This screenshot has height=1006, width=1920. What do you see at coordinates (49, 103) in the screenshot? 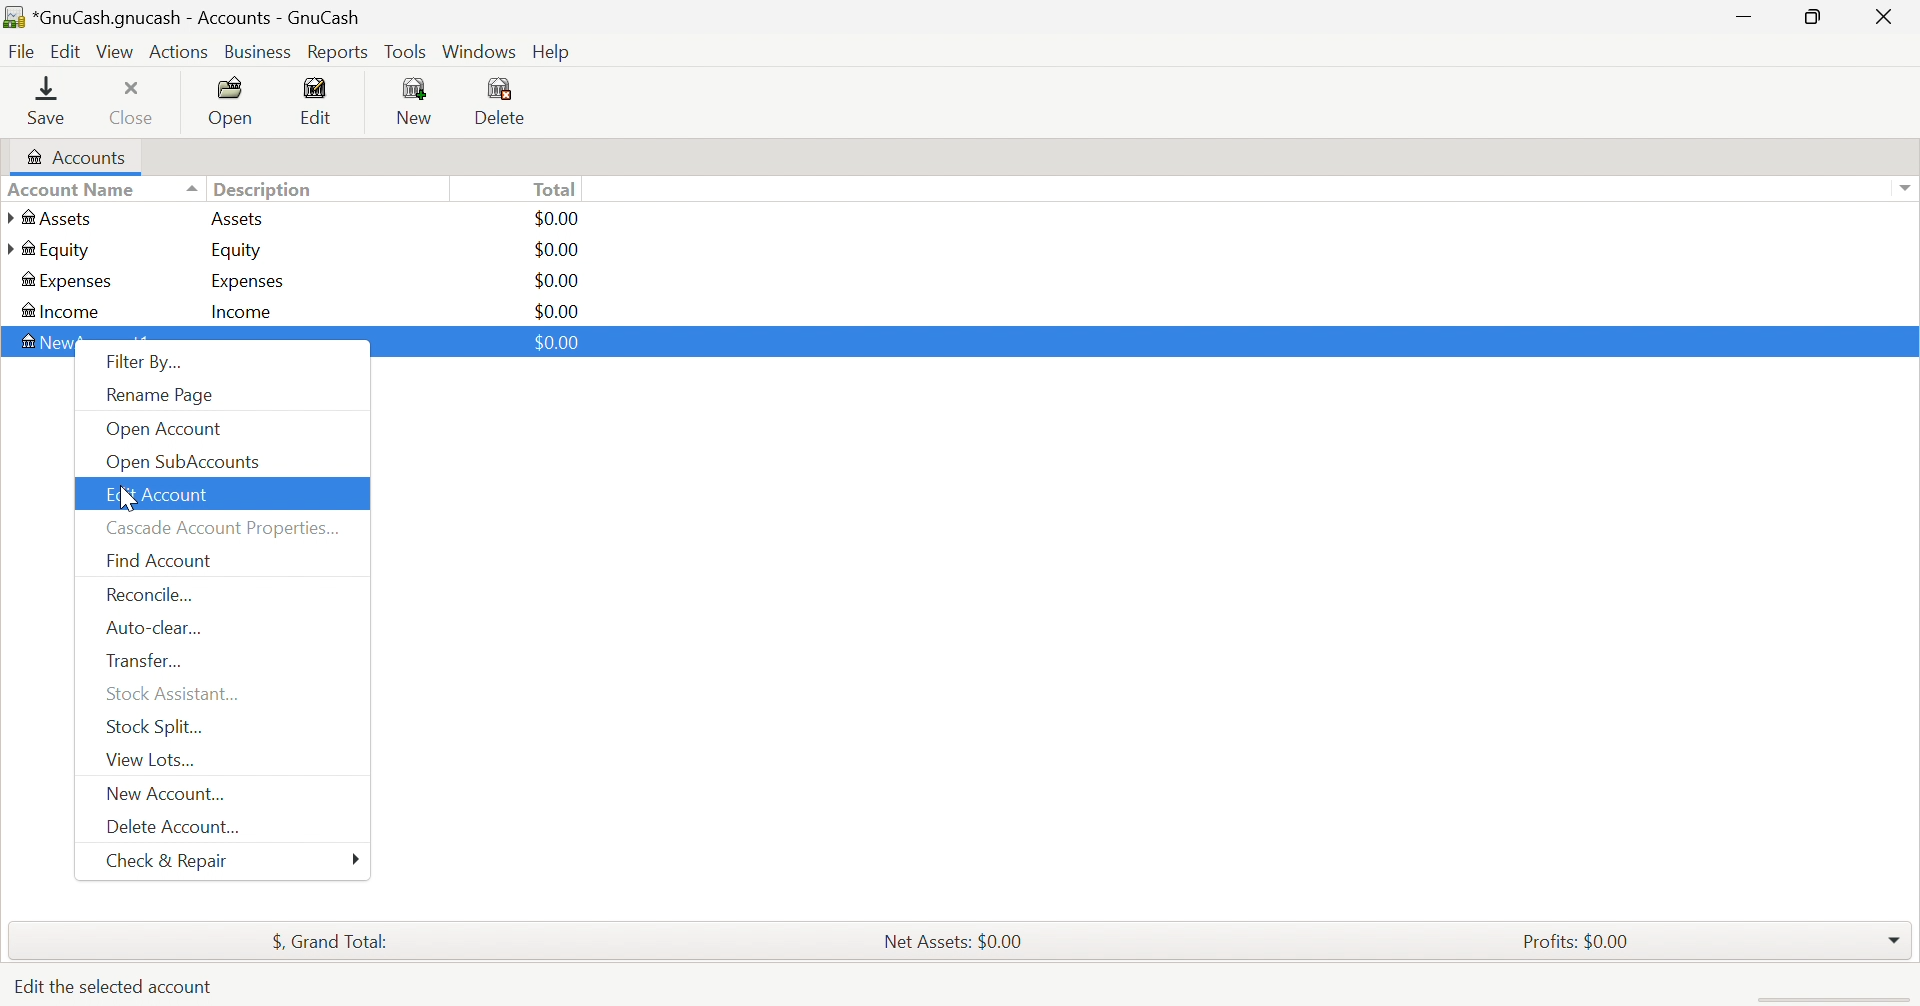
I see `Save` at bounding box center [49, 103].